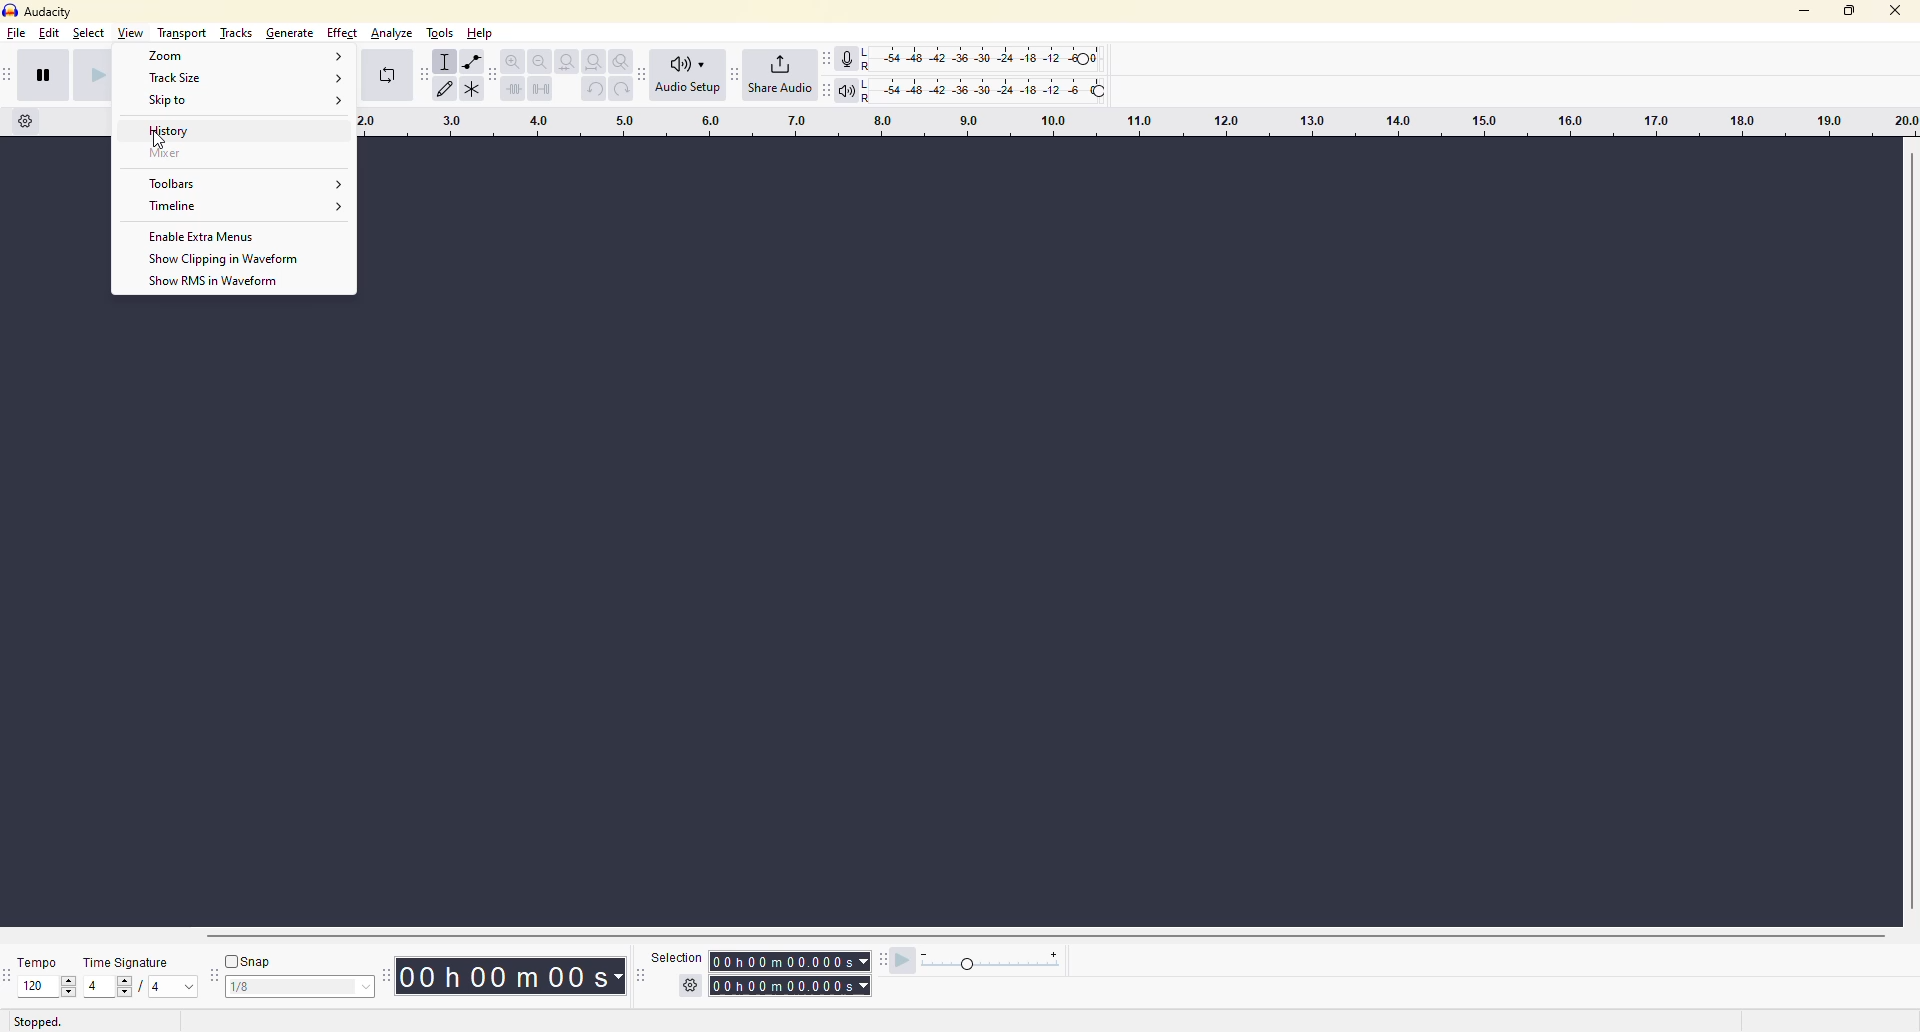  What do you see at coordinates (620, 59) in the screenshot?
I see `toggle zoom` at bounding box center [620, 59].